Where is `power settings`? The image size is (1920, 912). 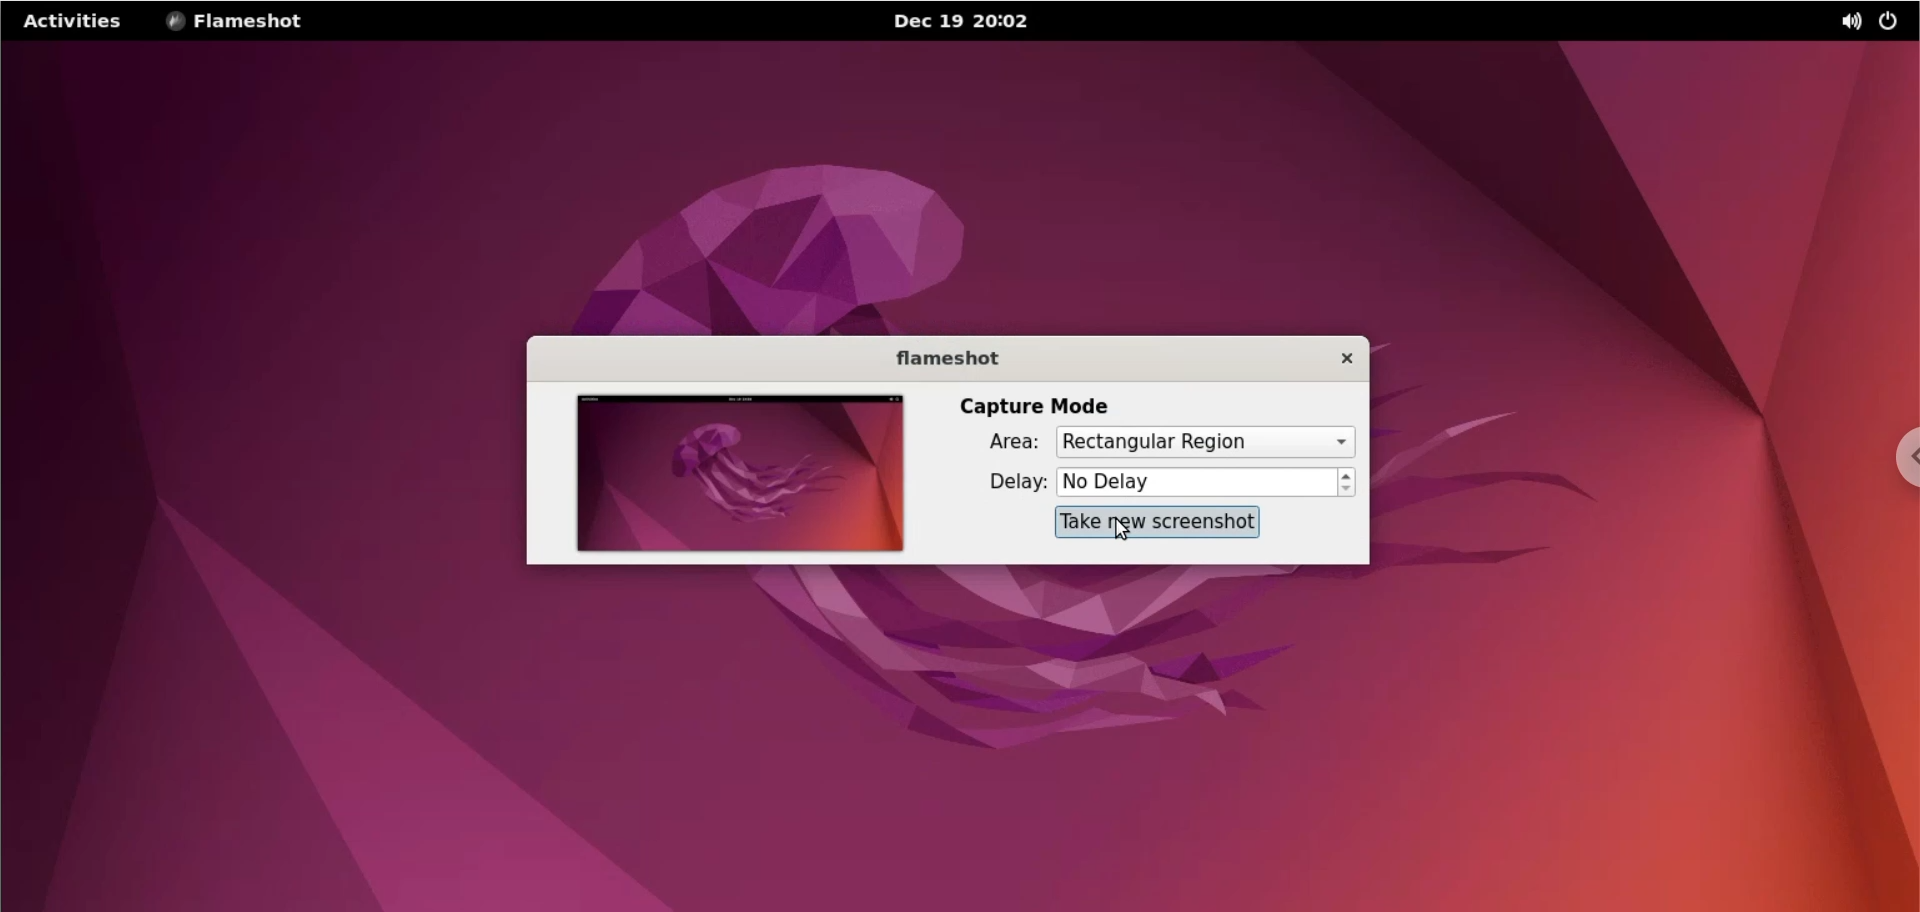
power settings is located at coordinates (1888, 22).